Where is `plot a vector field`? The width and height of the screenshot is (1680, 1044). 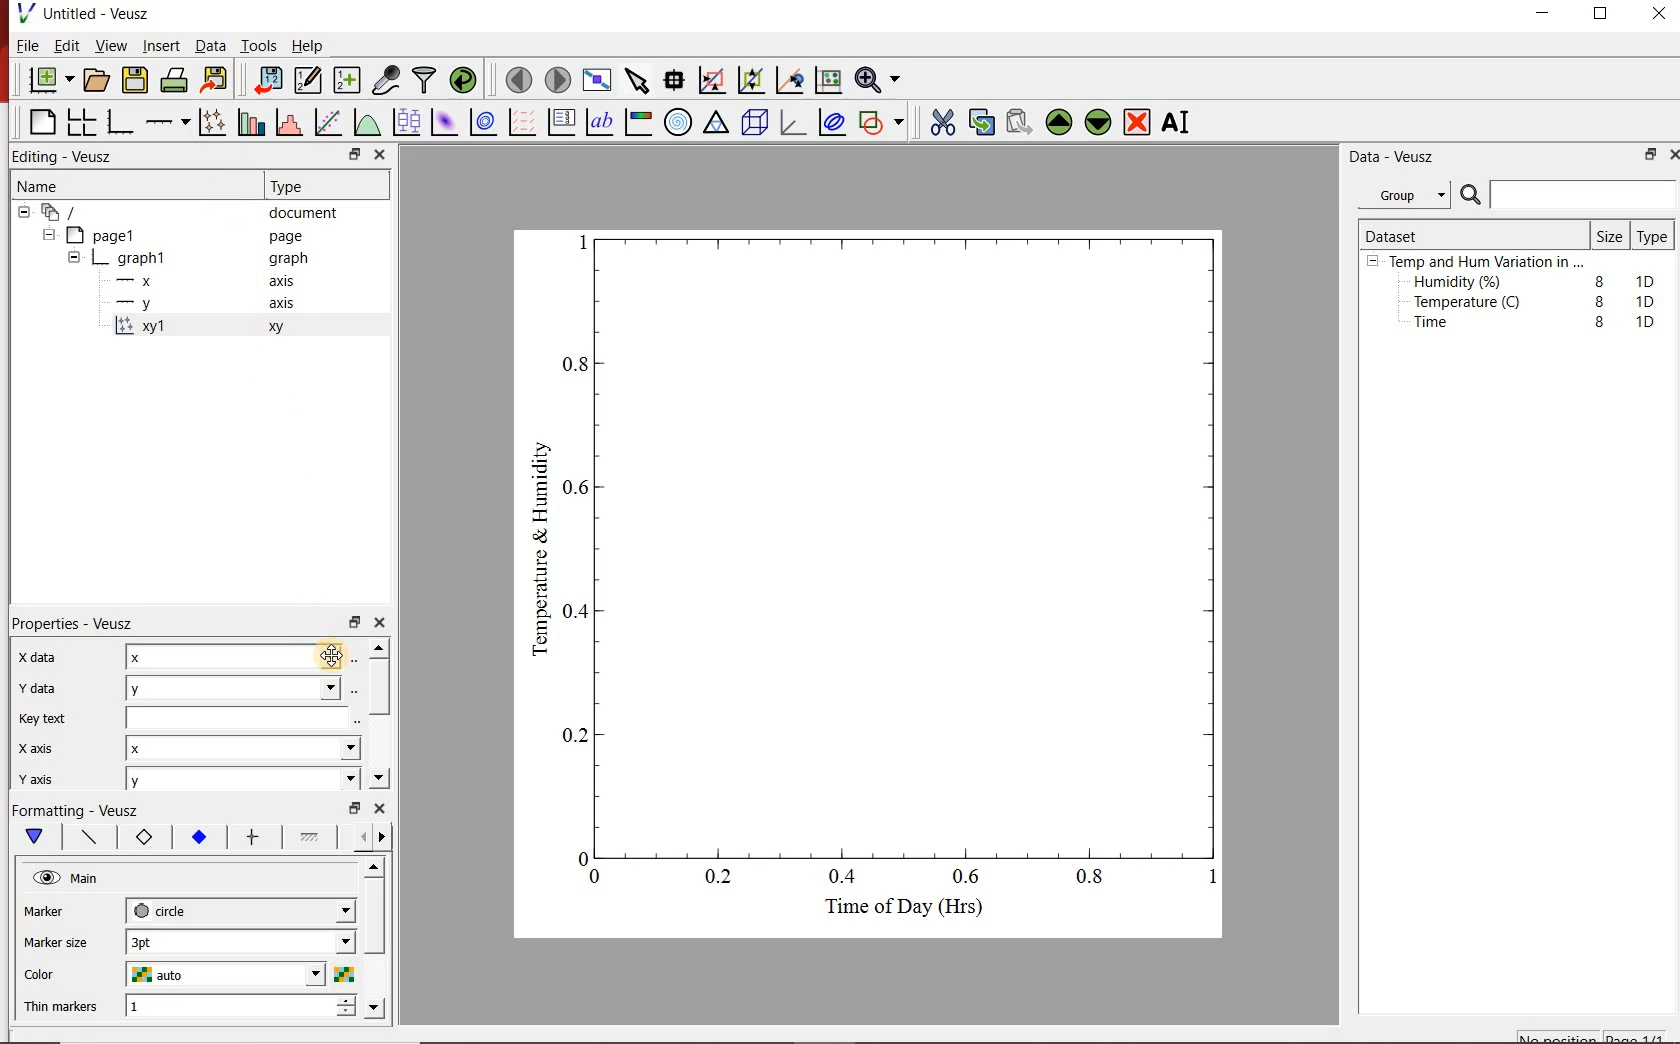
plot a vector field is located at coordinates (523, 122).